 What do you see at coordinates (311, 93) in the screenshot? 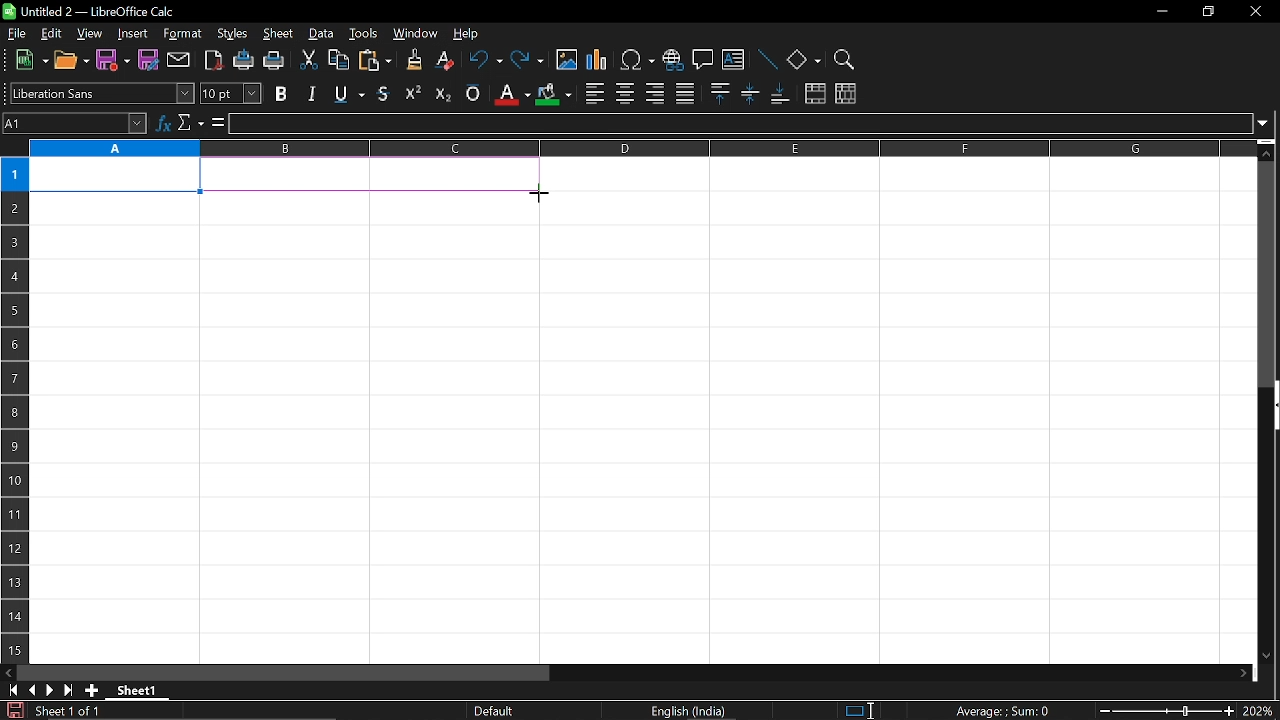
I see `italic` at bounding box center [311, 93].